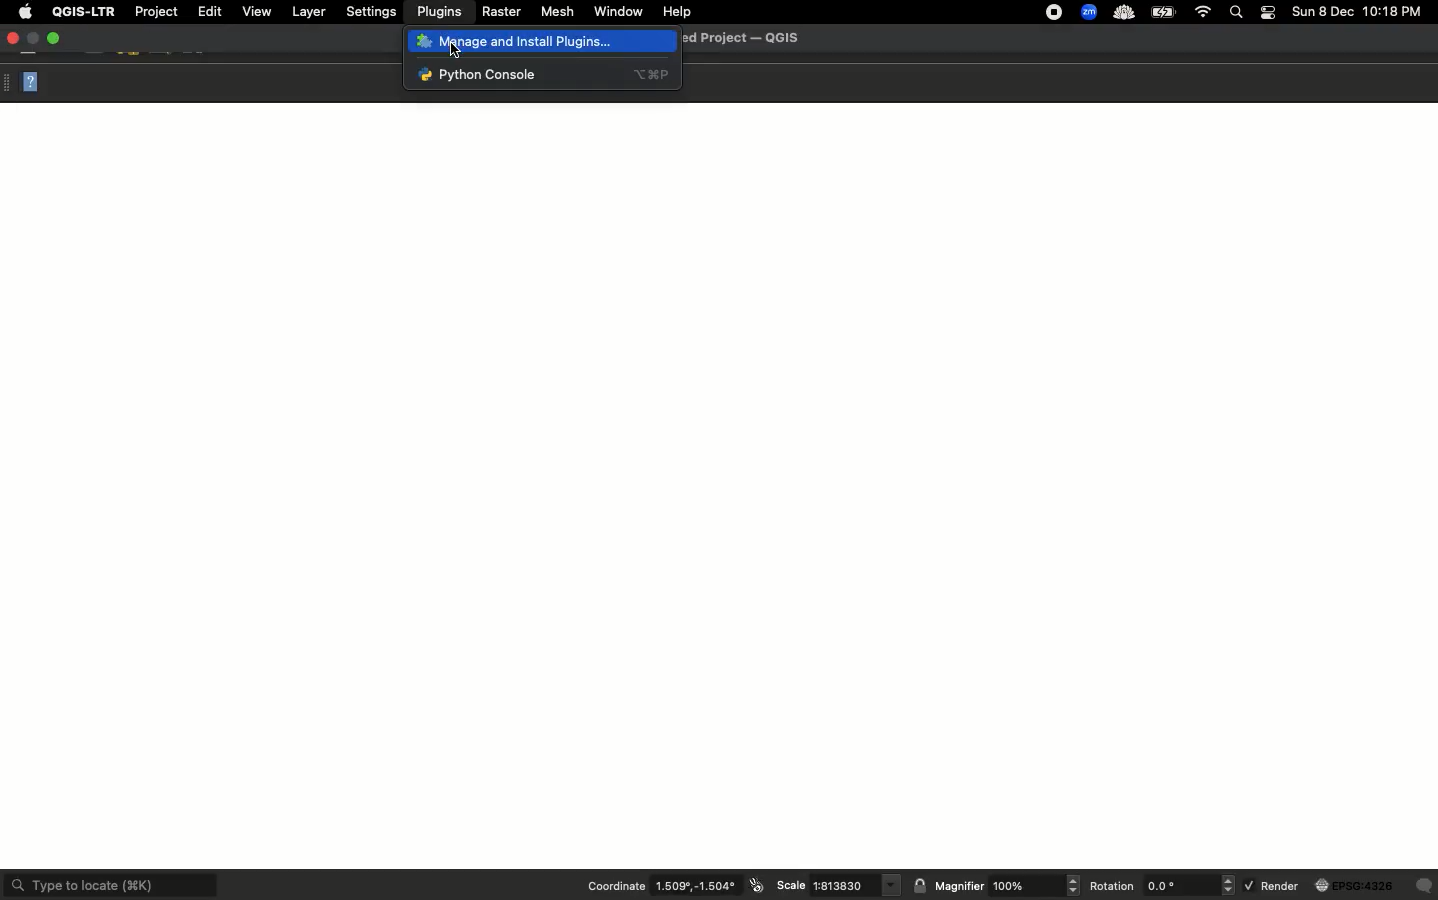 This screenshot has height=900, width=1438. What do you see at coordinates (1205, 12) in the screenshot?
I see `Internet` at bounding box center [1205, 12].